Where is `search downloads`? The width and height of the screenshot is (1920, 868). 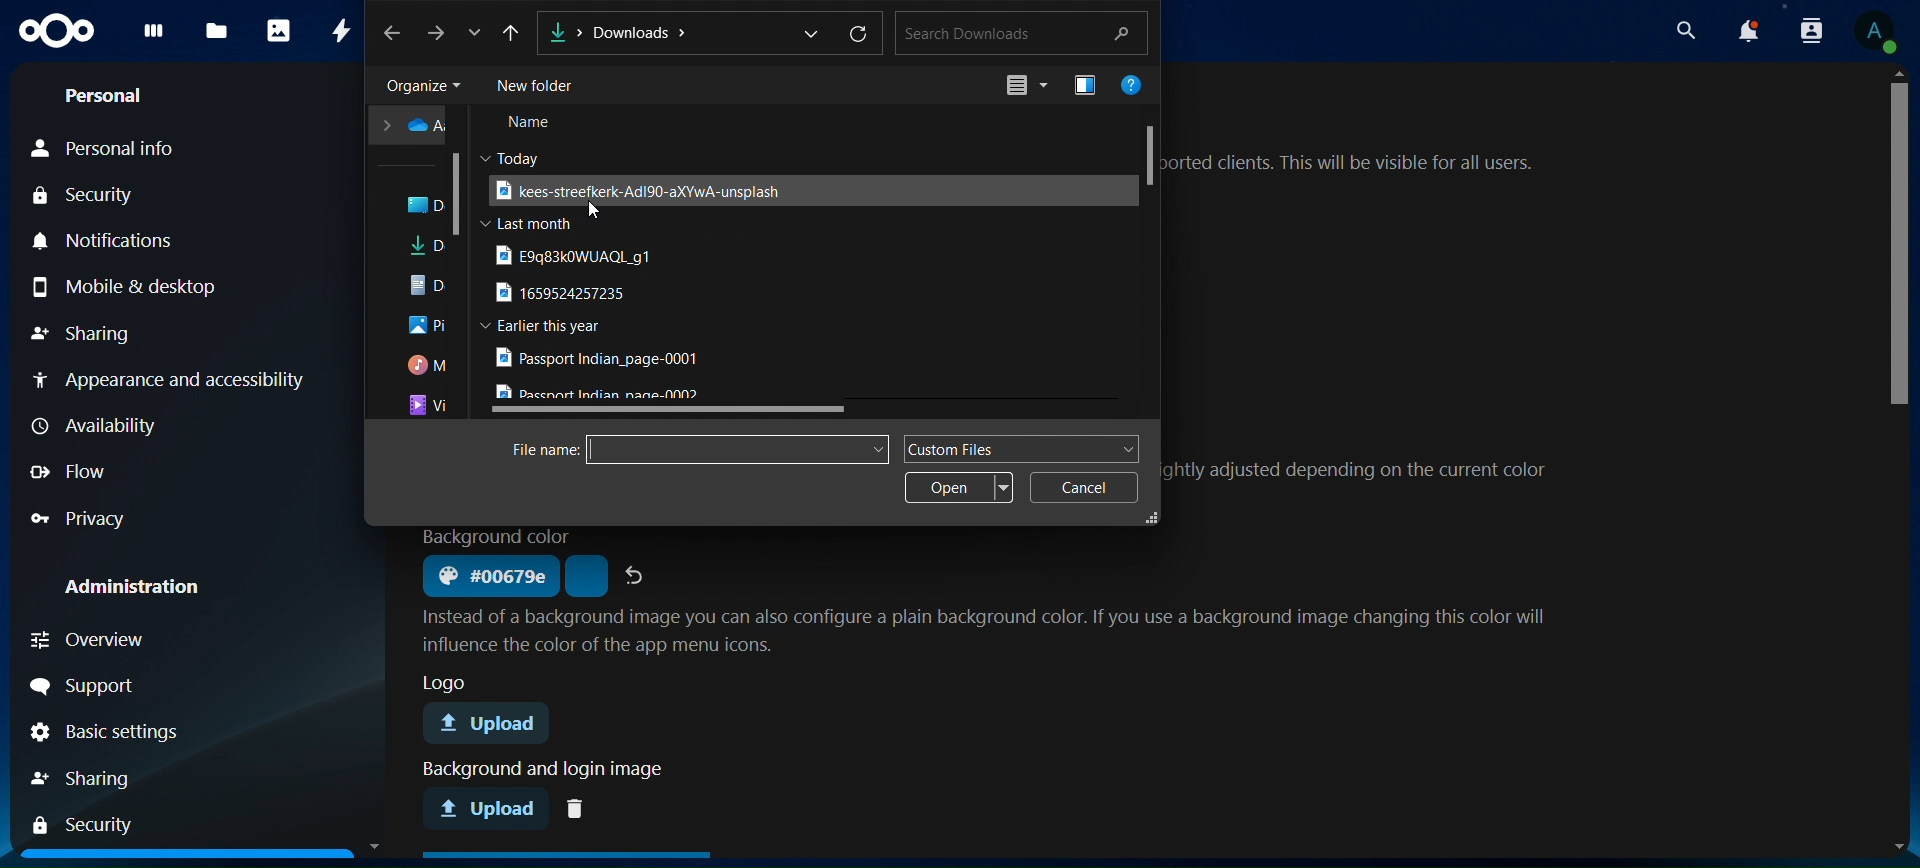
search downloads is located at coordinates (1018, 32).